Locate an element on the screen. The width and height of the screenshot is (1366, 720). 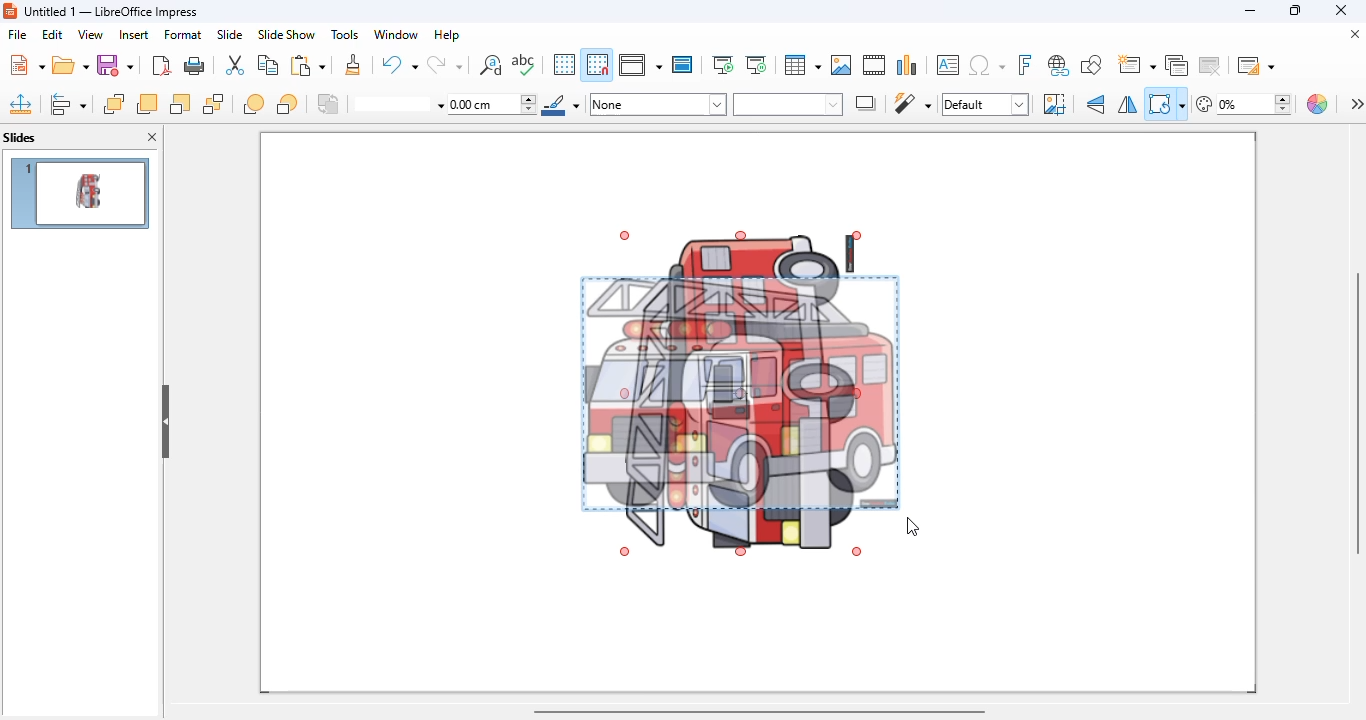
behind objects is located at coordinates (287, 103).